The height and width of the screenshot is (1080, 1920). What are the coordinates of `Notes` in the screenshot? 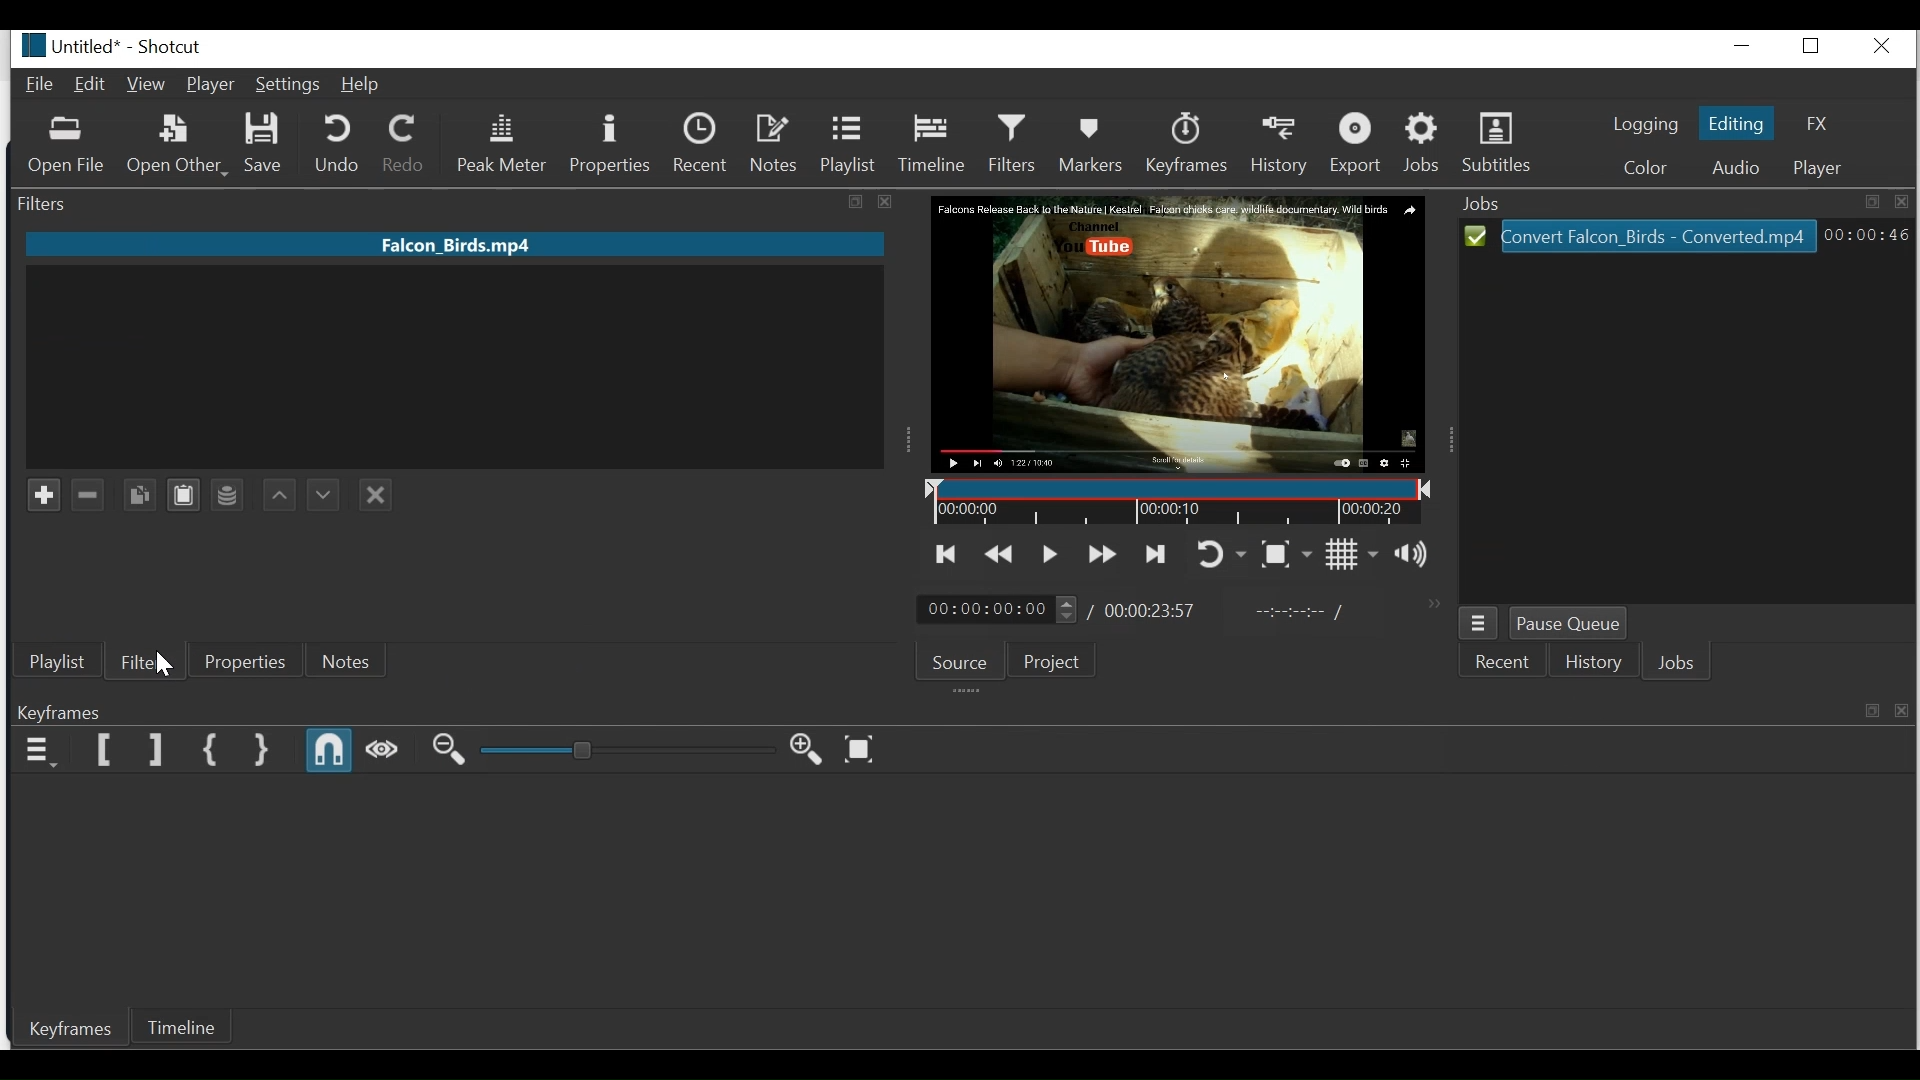 It's located at (345, 663).